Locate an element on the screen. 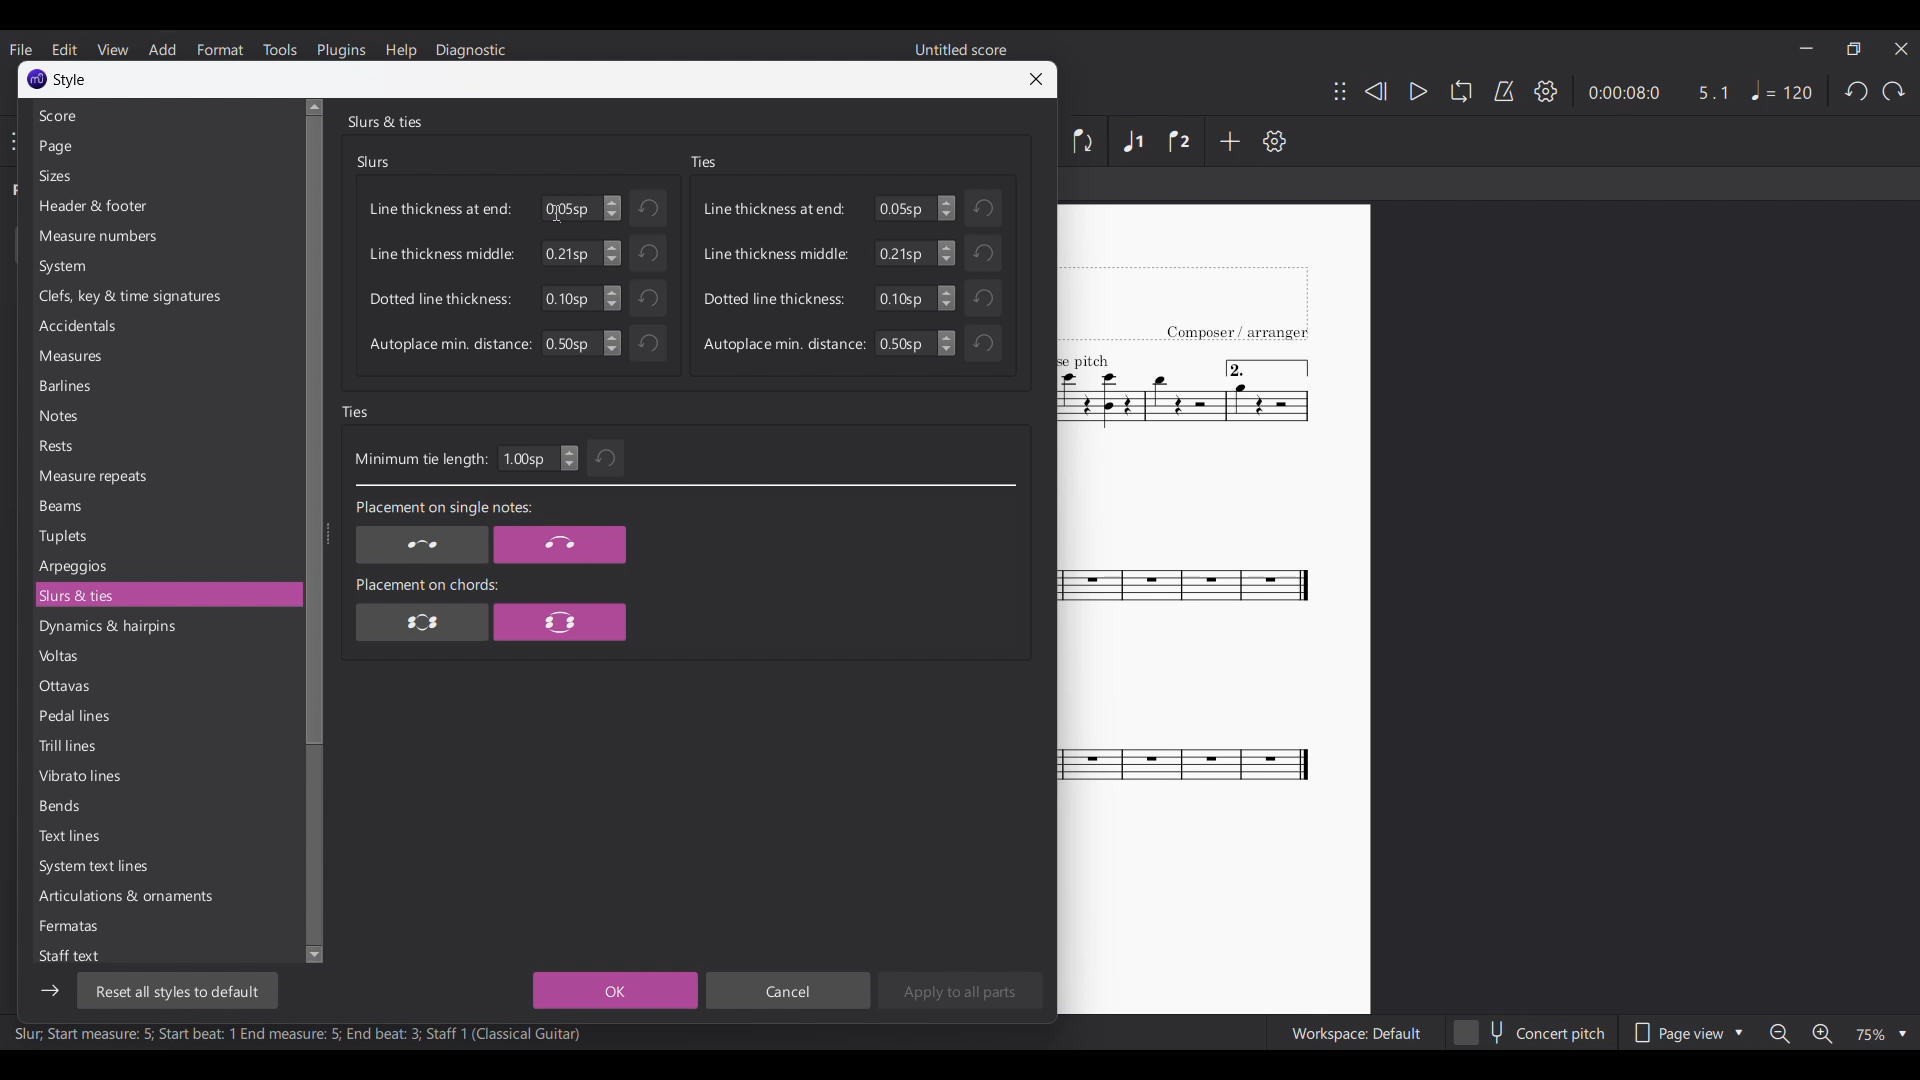 The width and height of the screenshot is (1920, 1080). Ties is located at coordinates (356, 412).